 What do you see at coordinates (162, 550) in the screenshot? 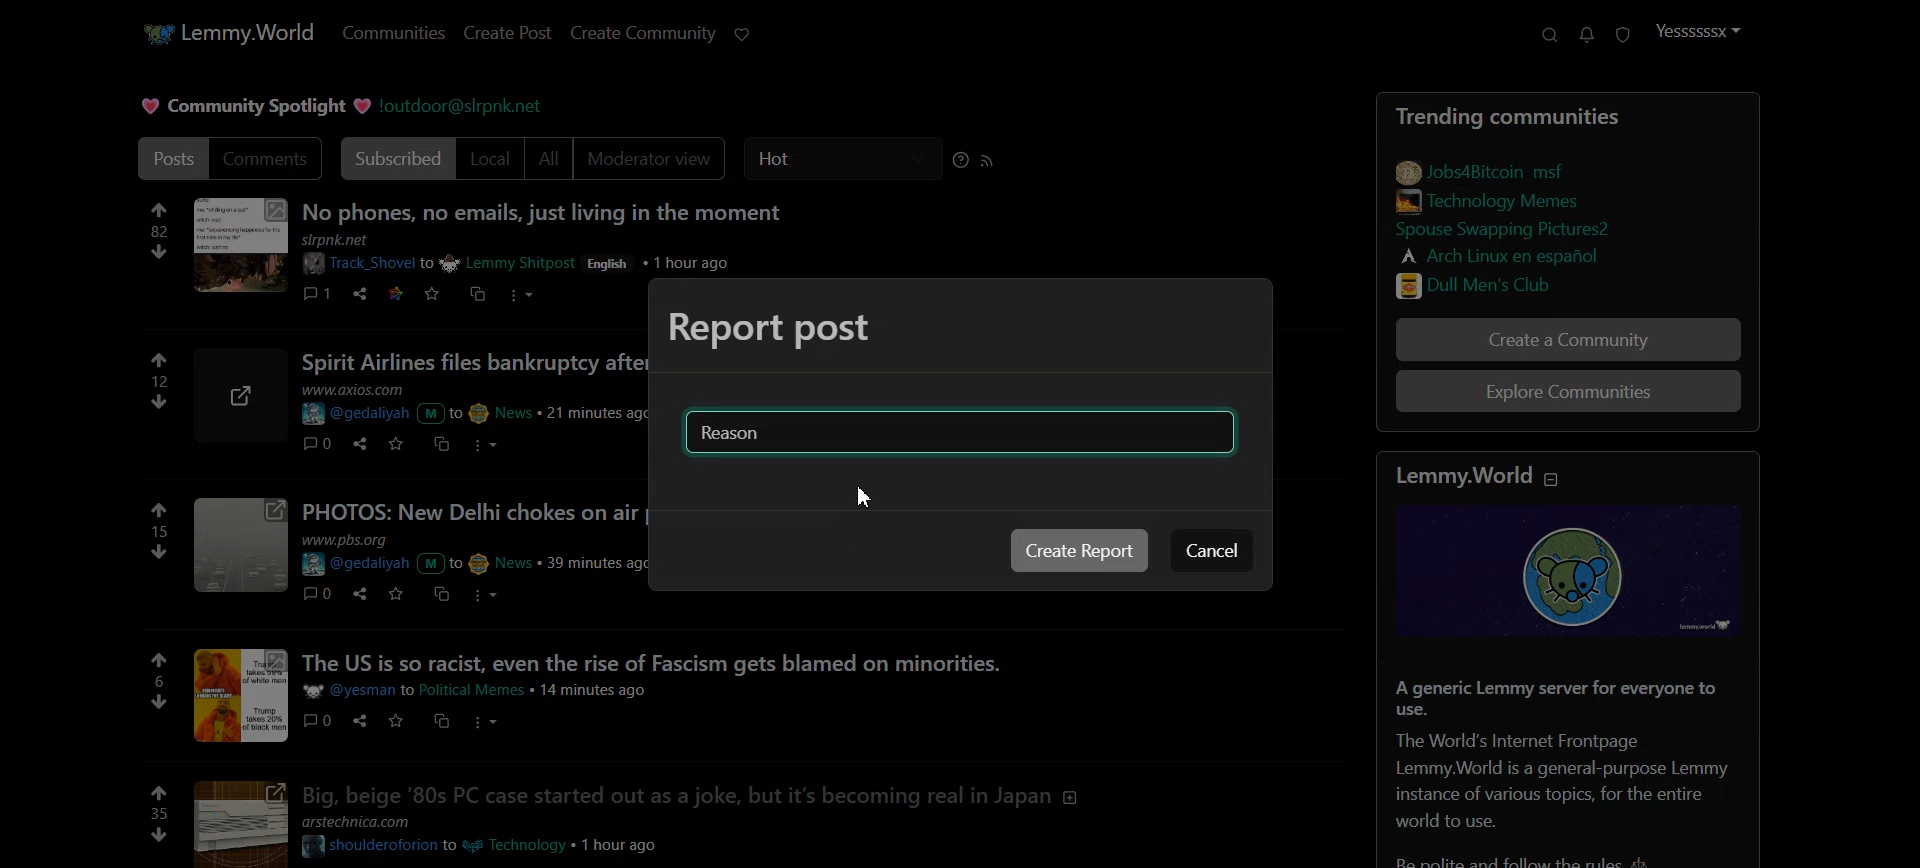
I see `downvote` at bounding box center [162, 550].